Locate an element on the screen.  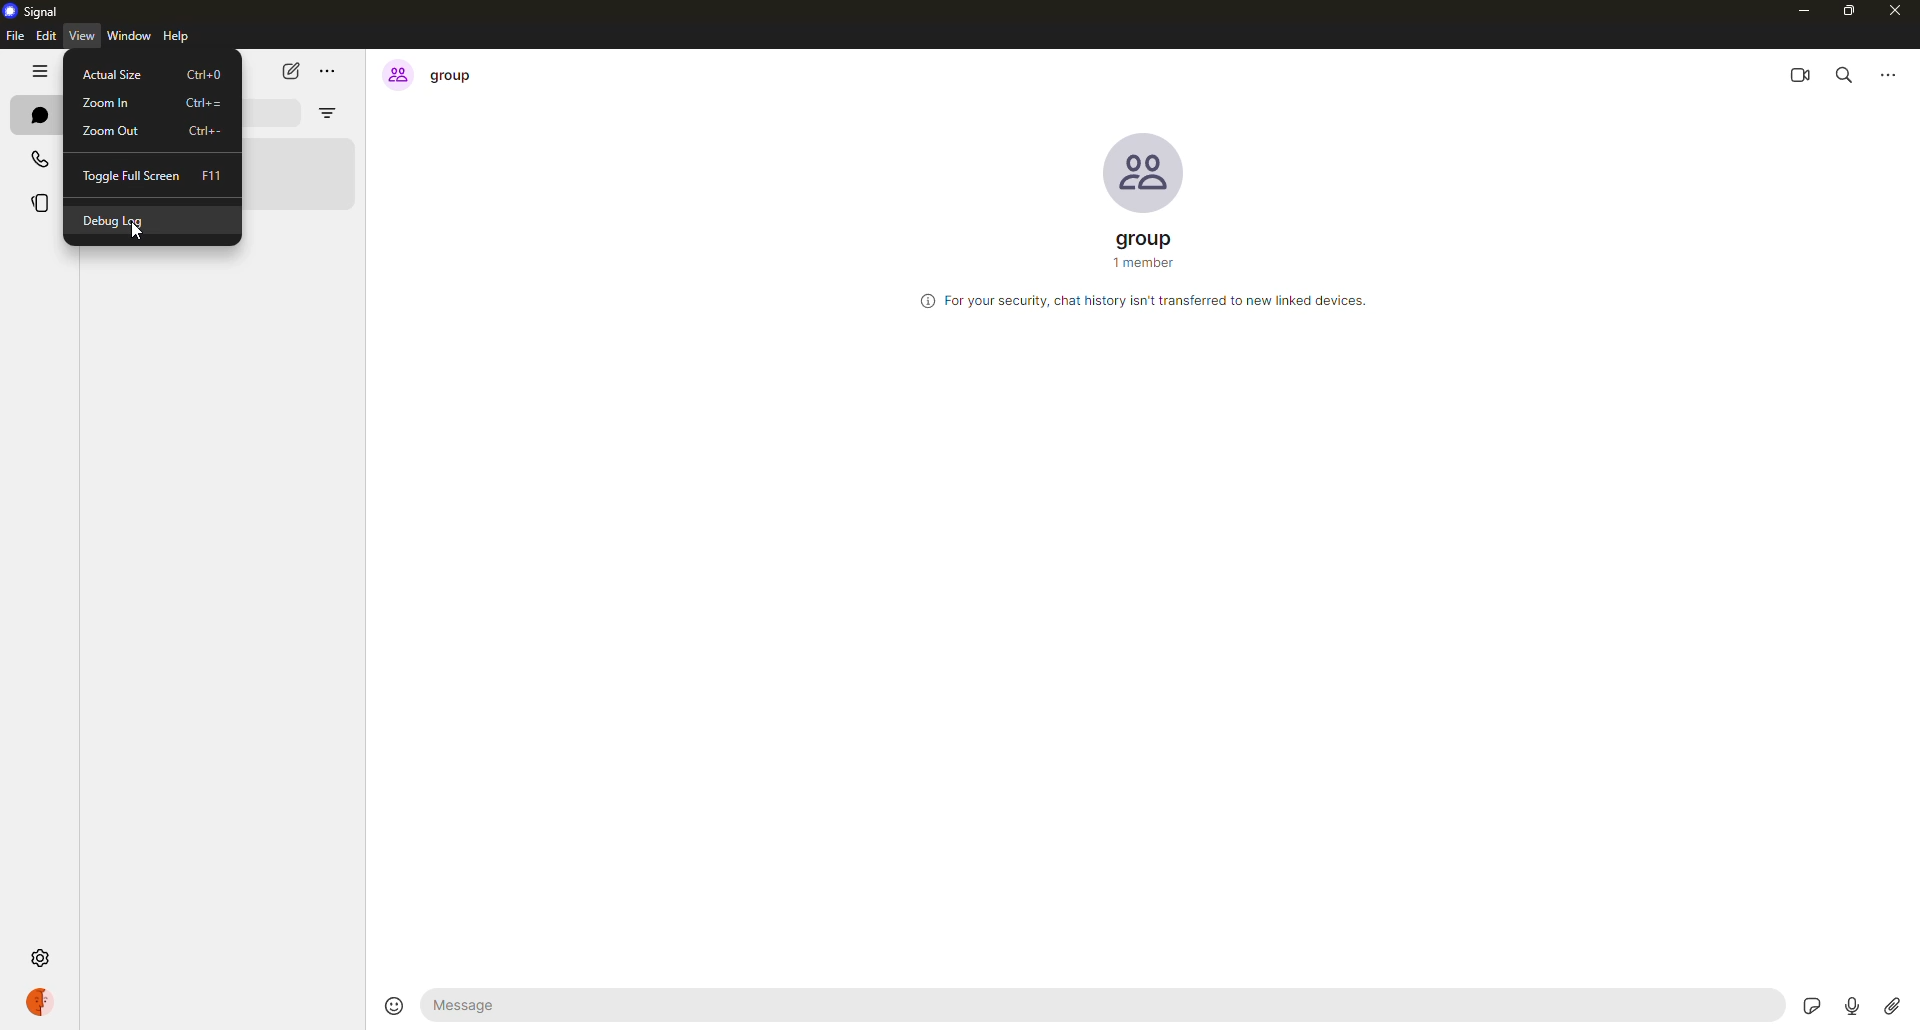
stories is located at coordinates (40, 203).